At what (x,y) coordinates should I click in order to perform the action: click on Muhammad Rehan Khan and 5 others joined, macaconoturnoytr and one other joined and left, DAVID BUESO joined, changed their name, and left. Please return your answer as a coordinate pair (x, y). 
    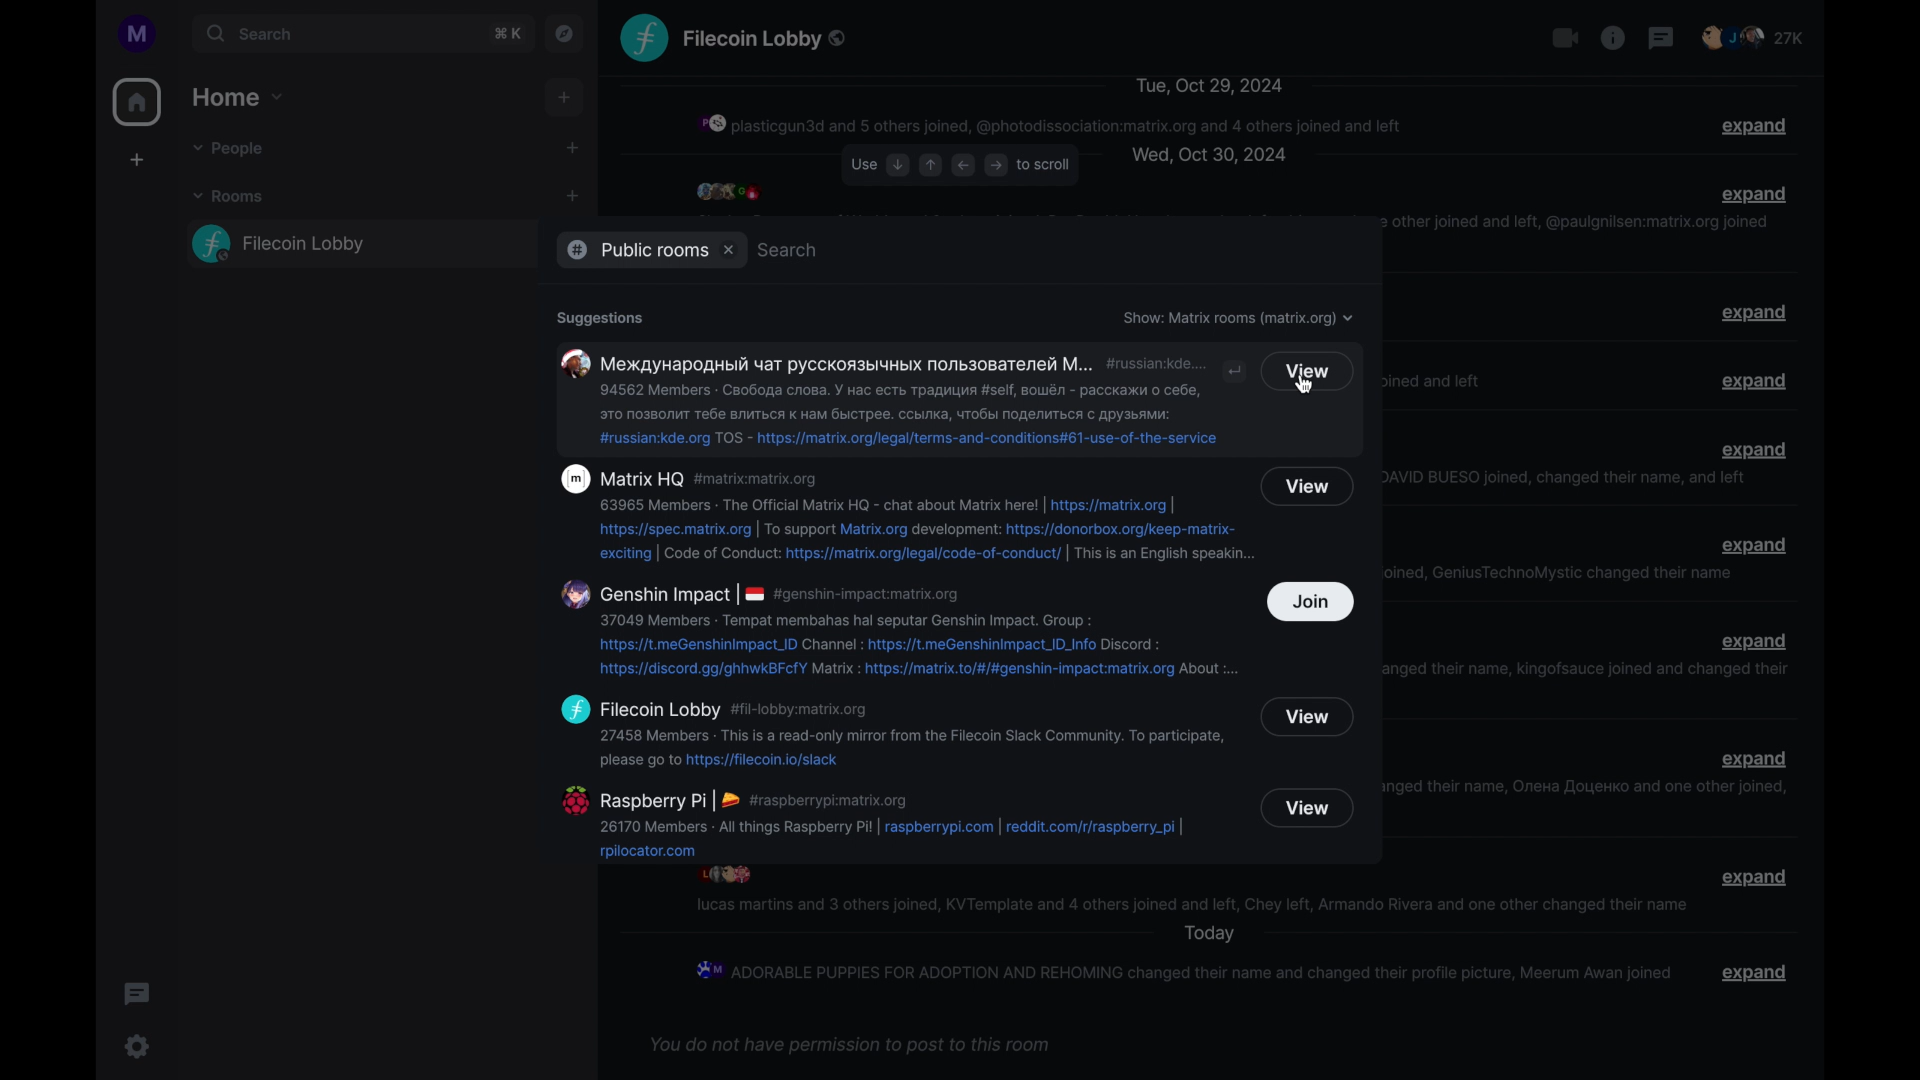
    Looking at the image, I should click on (1570, 478).